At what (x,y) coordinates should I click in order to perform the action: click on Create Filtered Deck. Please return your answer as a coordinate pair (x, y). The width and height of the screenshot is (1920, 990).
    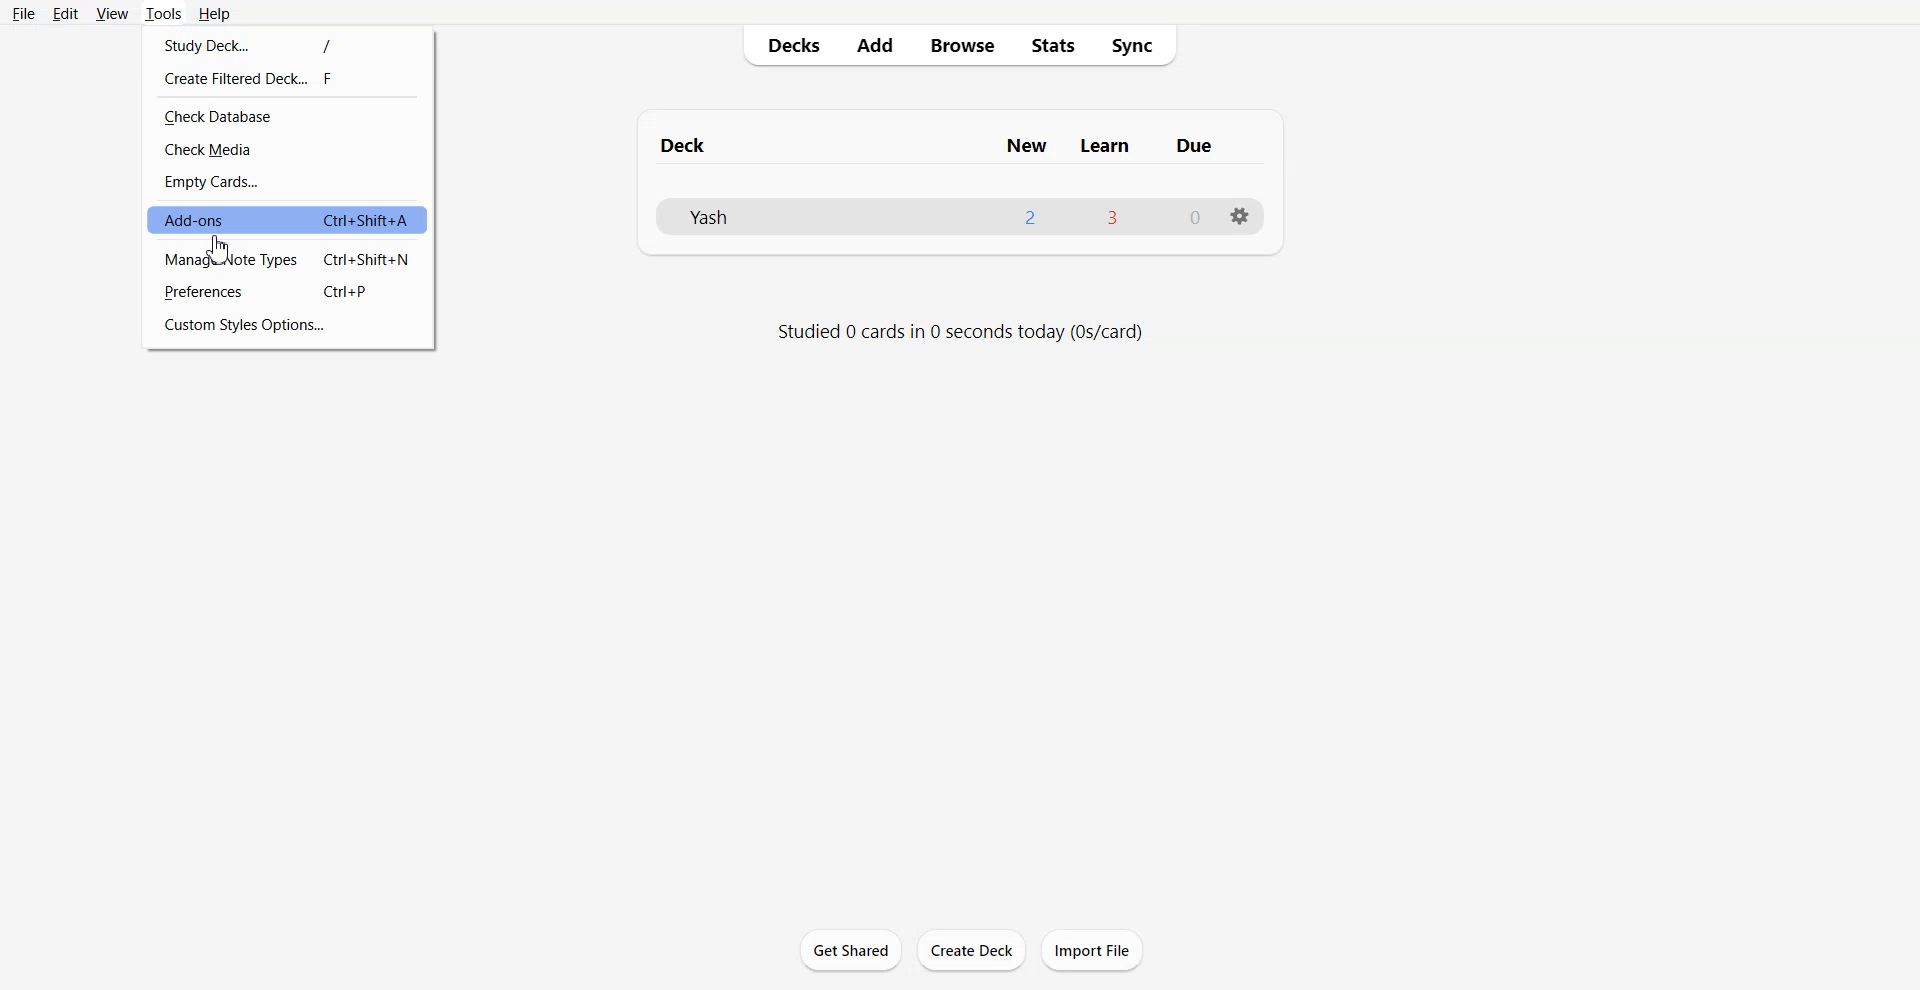
    Looking at the image, I should click on (290, 78).